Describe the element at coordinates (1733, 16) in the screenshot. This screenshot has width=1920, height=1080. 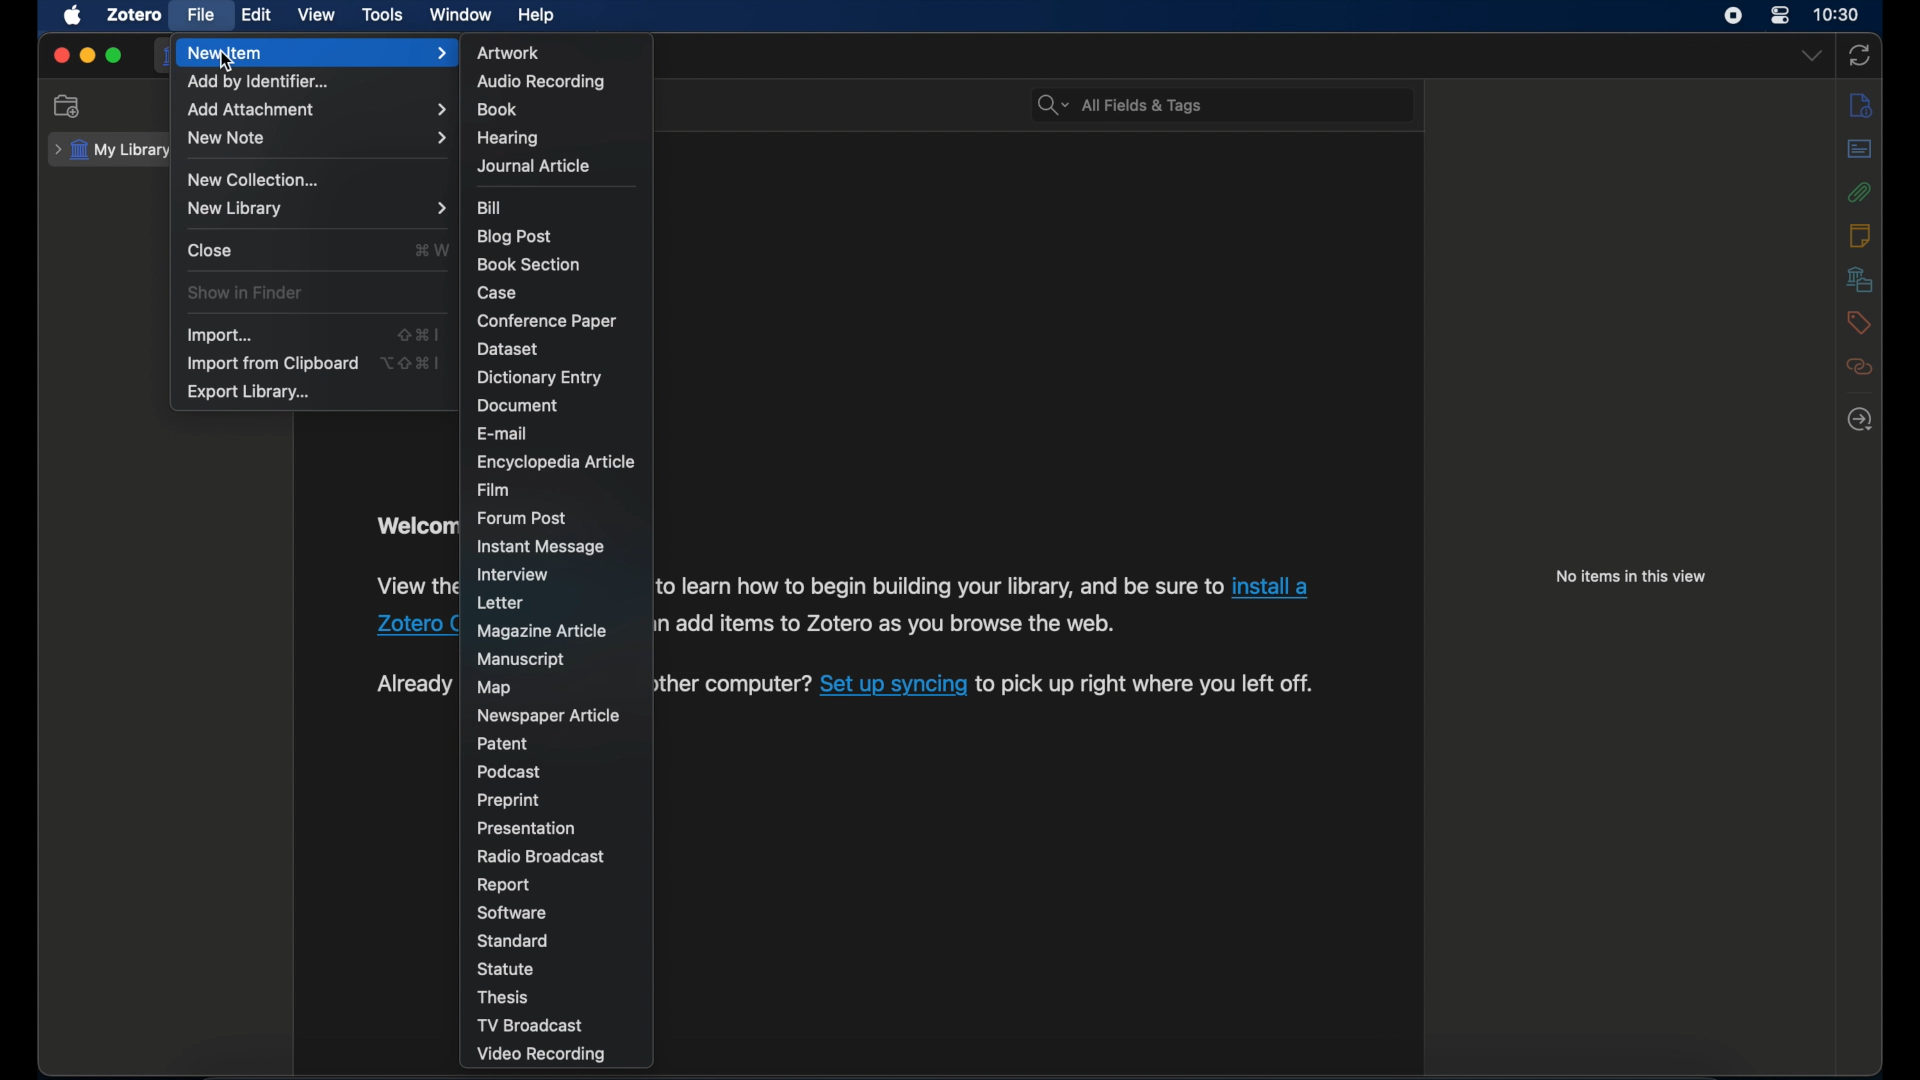
I see `screen recorder` at that location.